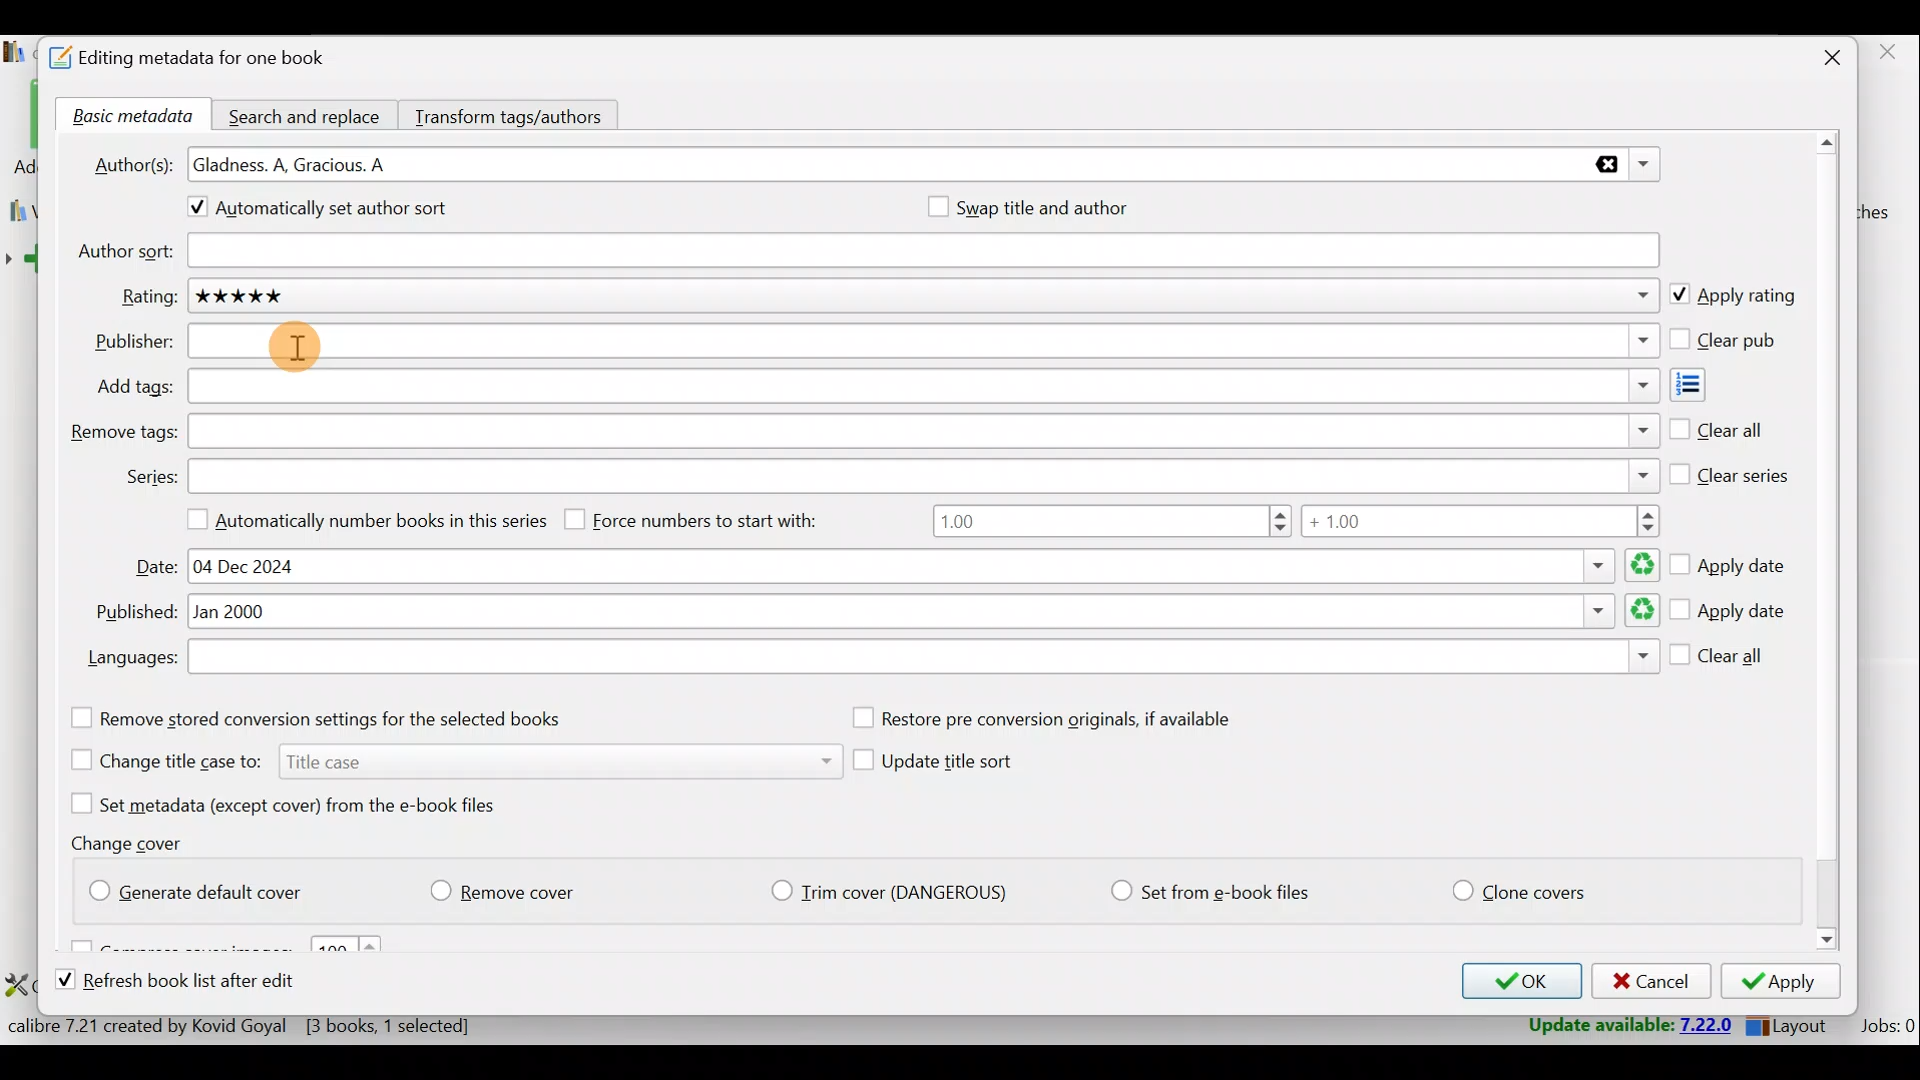 This screenshot has width=1920, height=1080. I want to click on Number range, so click(1295, 524).